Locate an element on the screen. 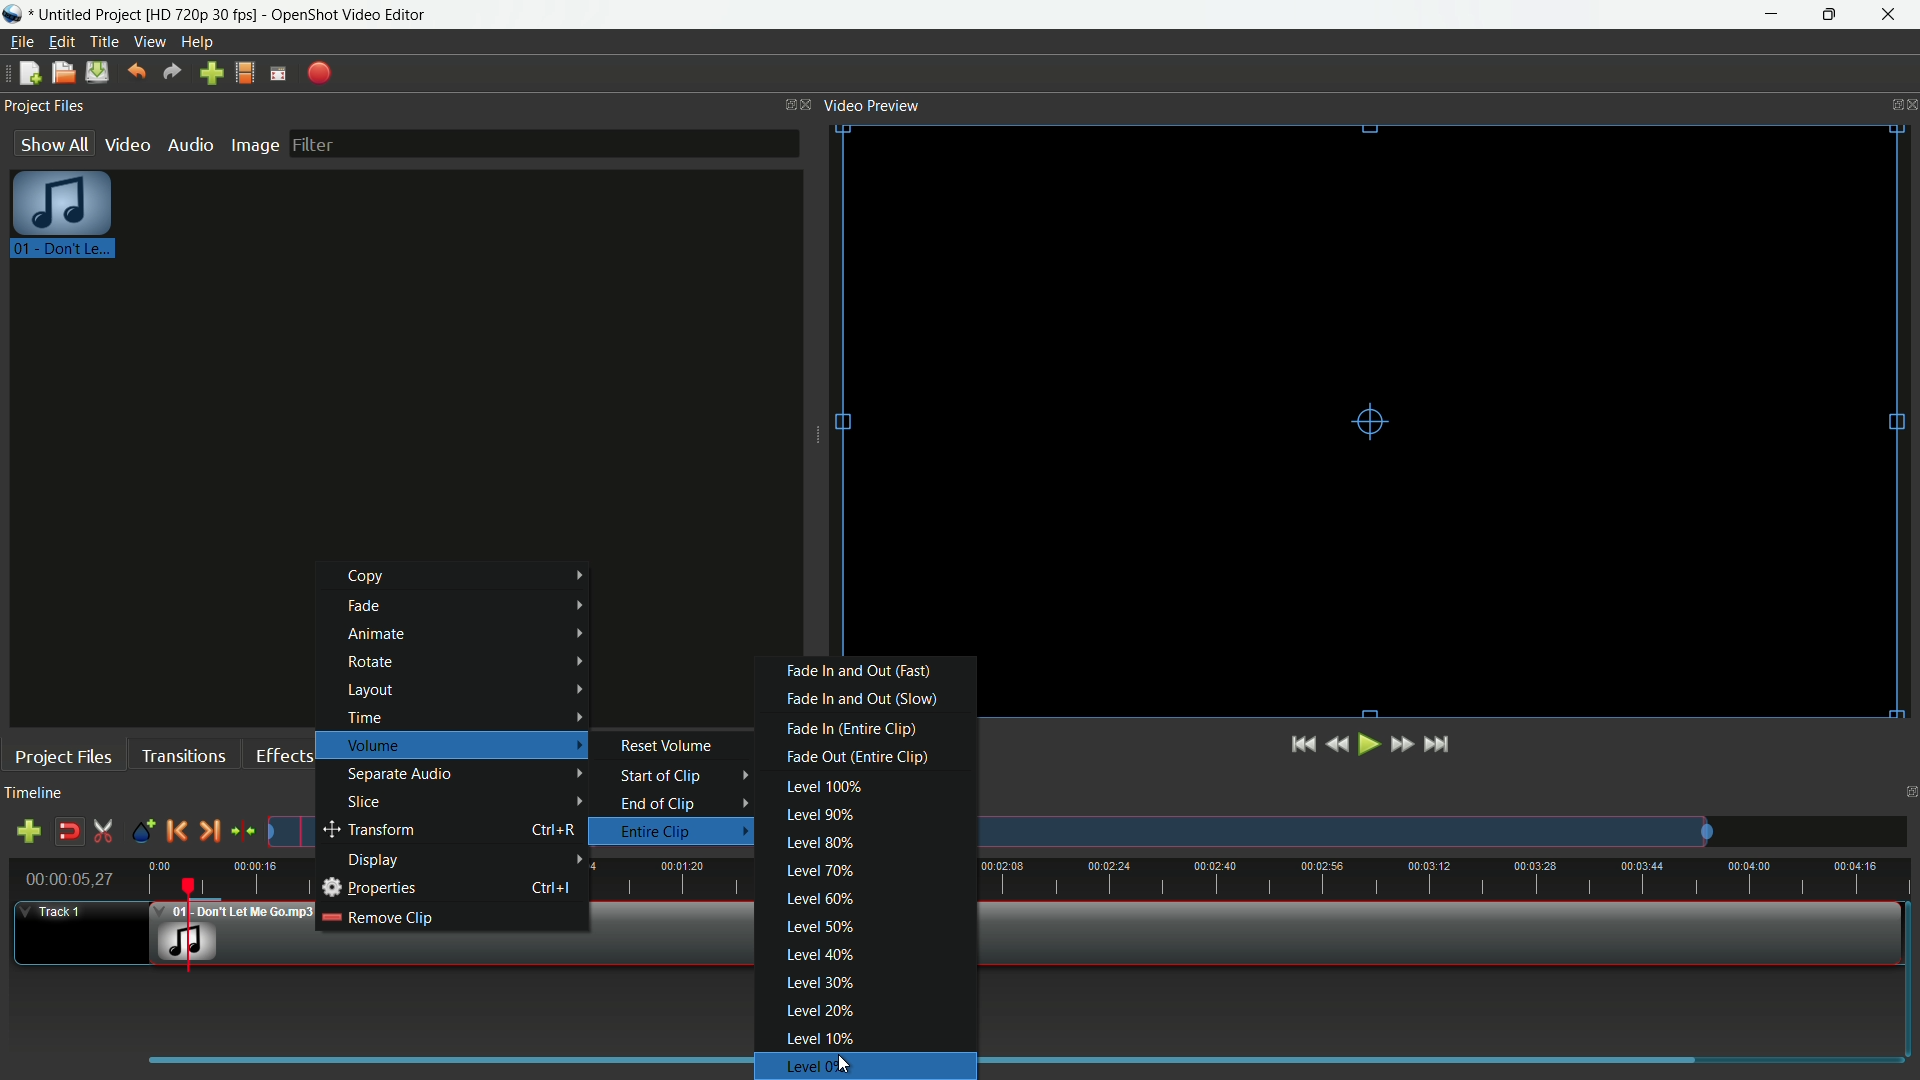  play or pause; is located at coordinates (1371, 745).